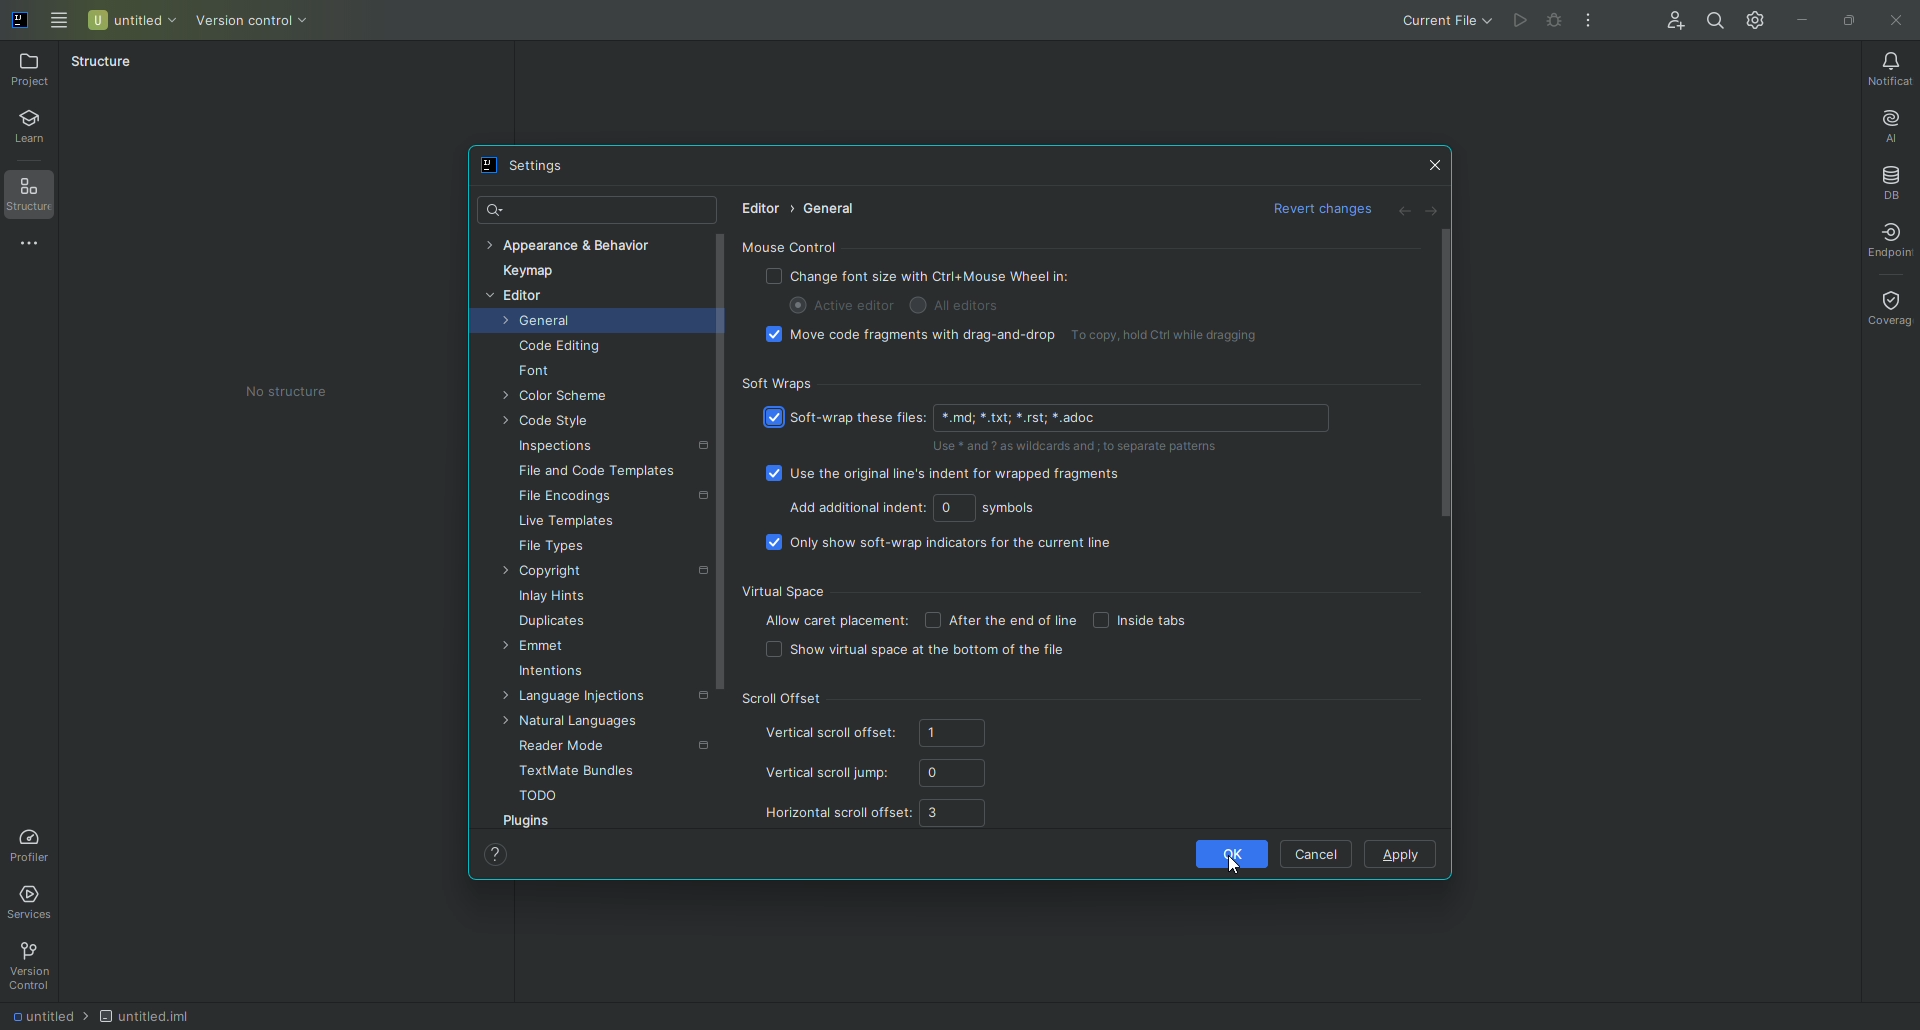 The image size is (1920, 1030). Describe the element at coordinates (536, 373) in the screenshot. I see `Font` at that location.